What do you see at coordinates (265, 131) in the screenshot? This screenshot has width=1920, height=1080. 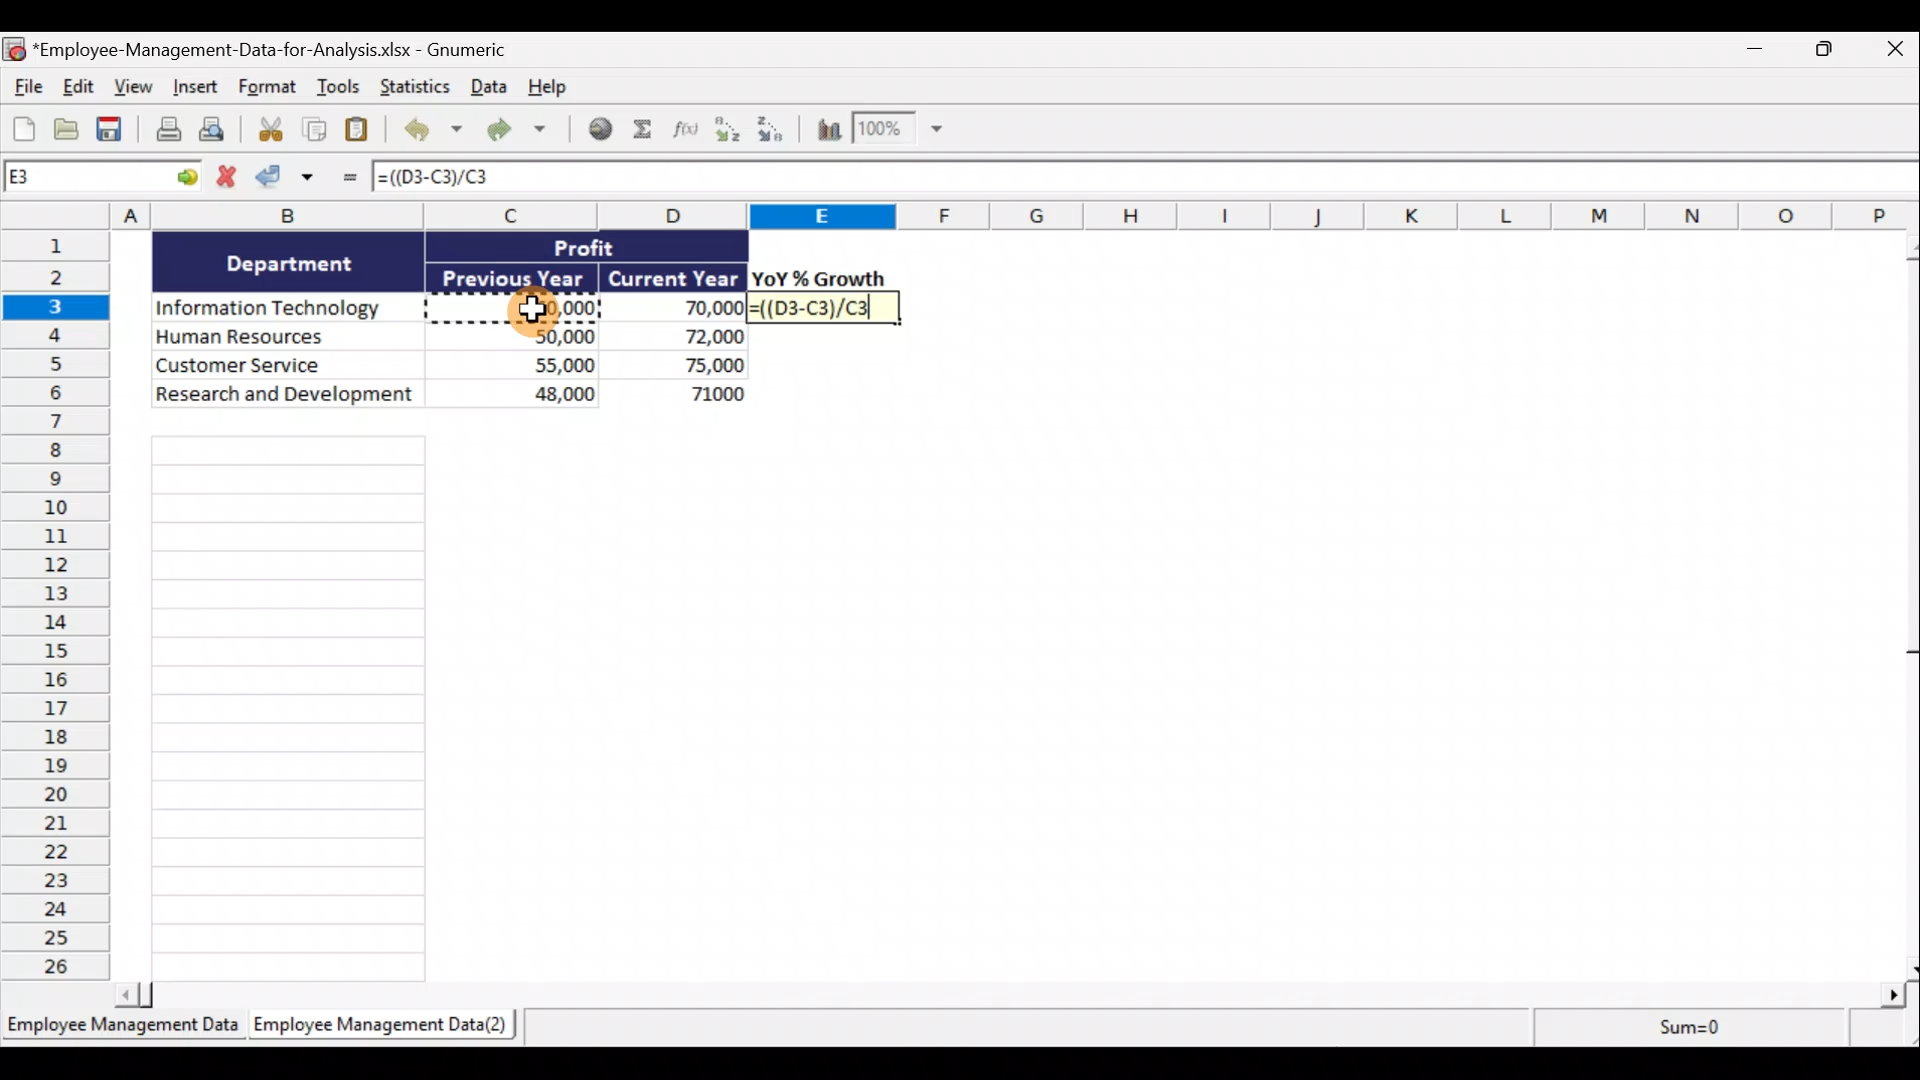 I see `Cut selection` at bounding box center [265, 131].